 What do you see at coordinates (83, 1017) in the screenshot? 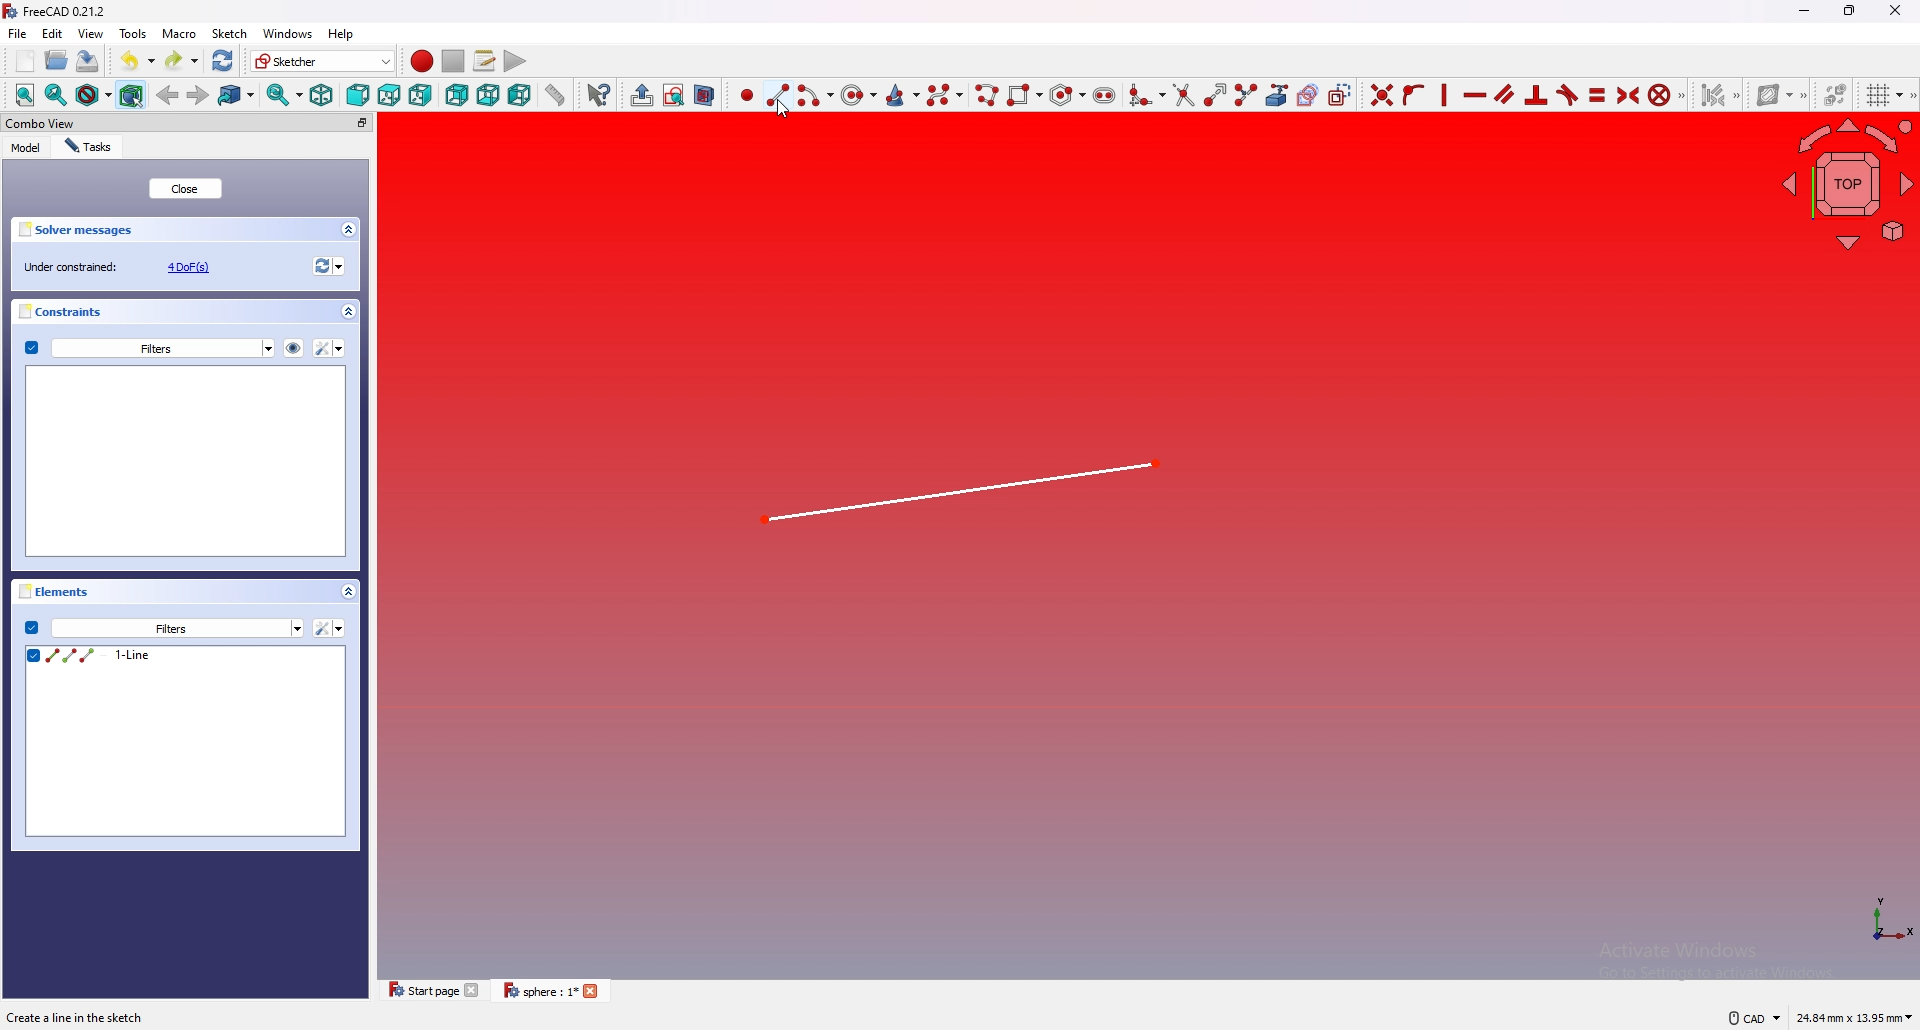
I see `Create a line in the sketch` at bounding box center [83, 1017].